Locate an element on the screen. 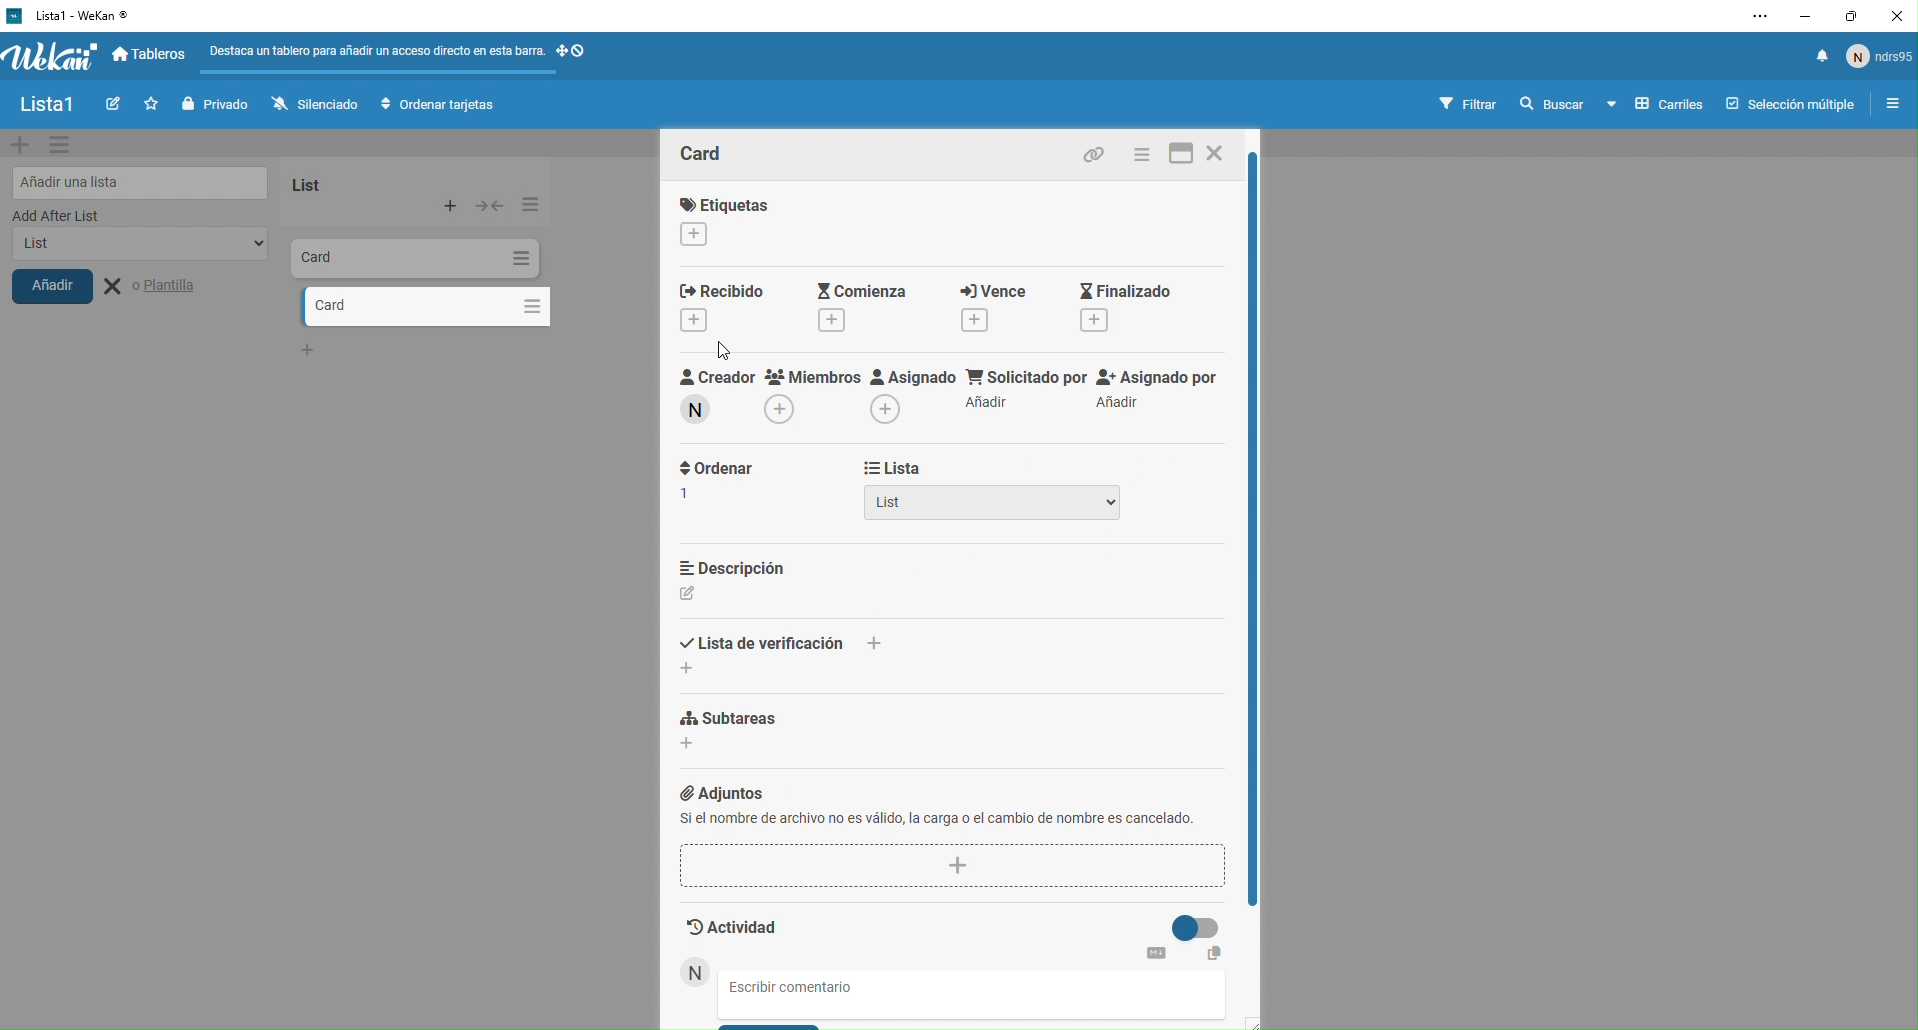 This screenshot has width=1918, height=1030. settings is located at coordinates (1750, 18).